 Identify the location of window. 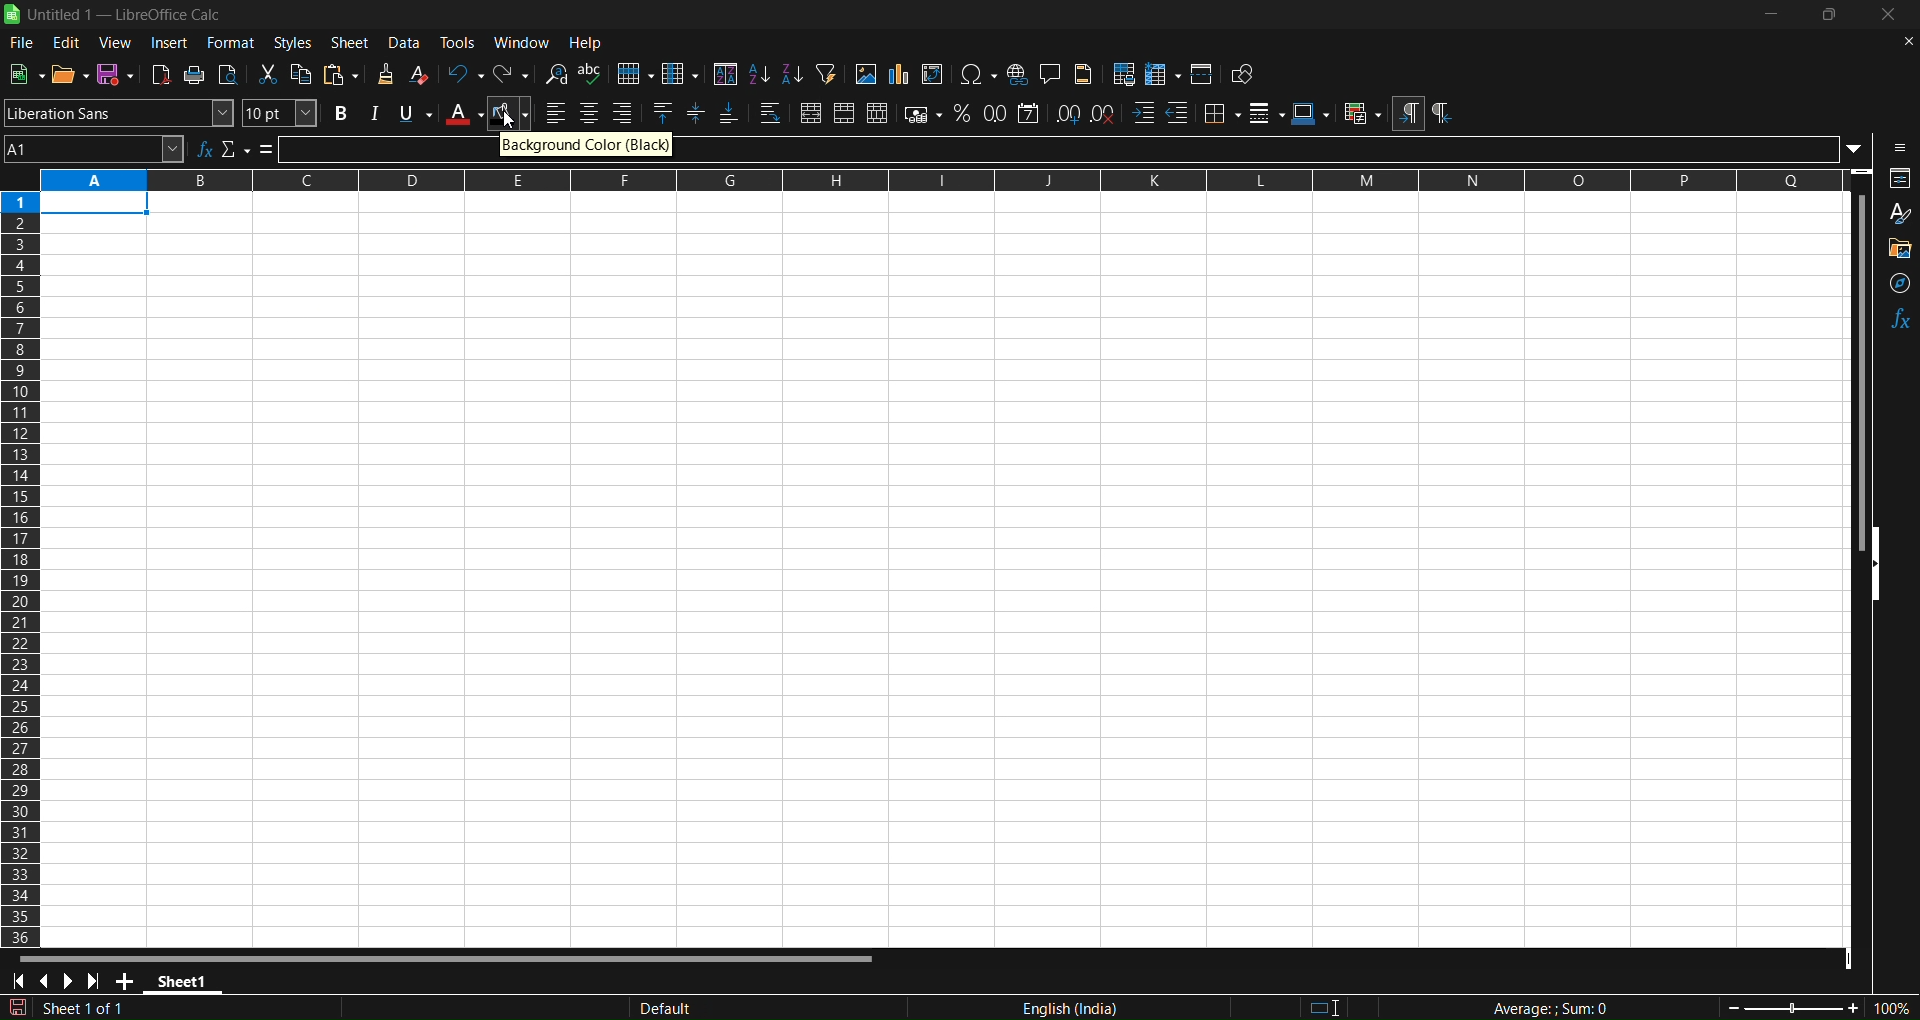
(522, 44).